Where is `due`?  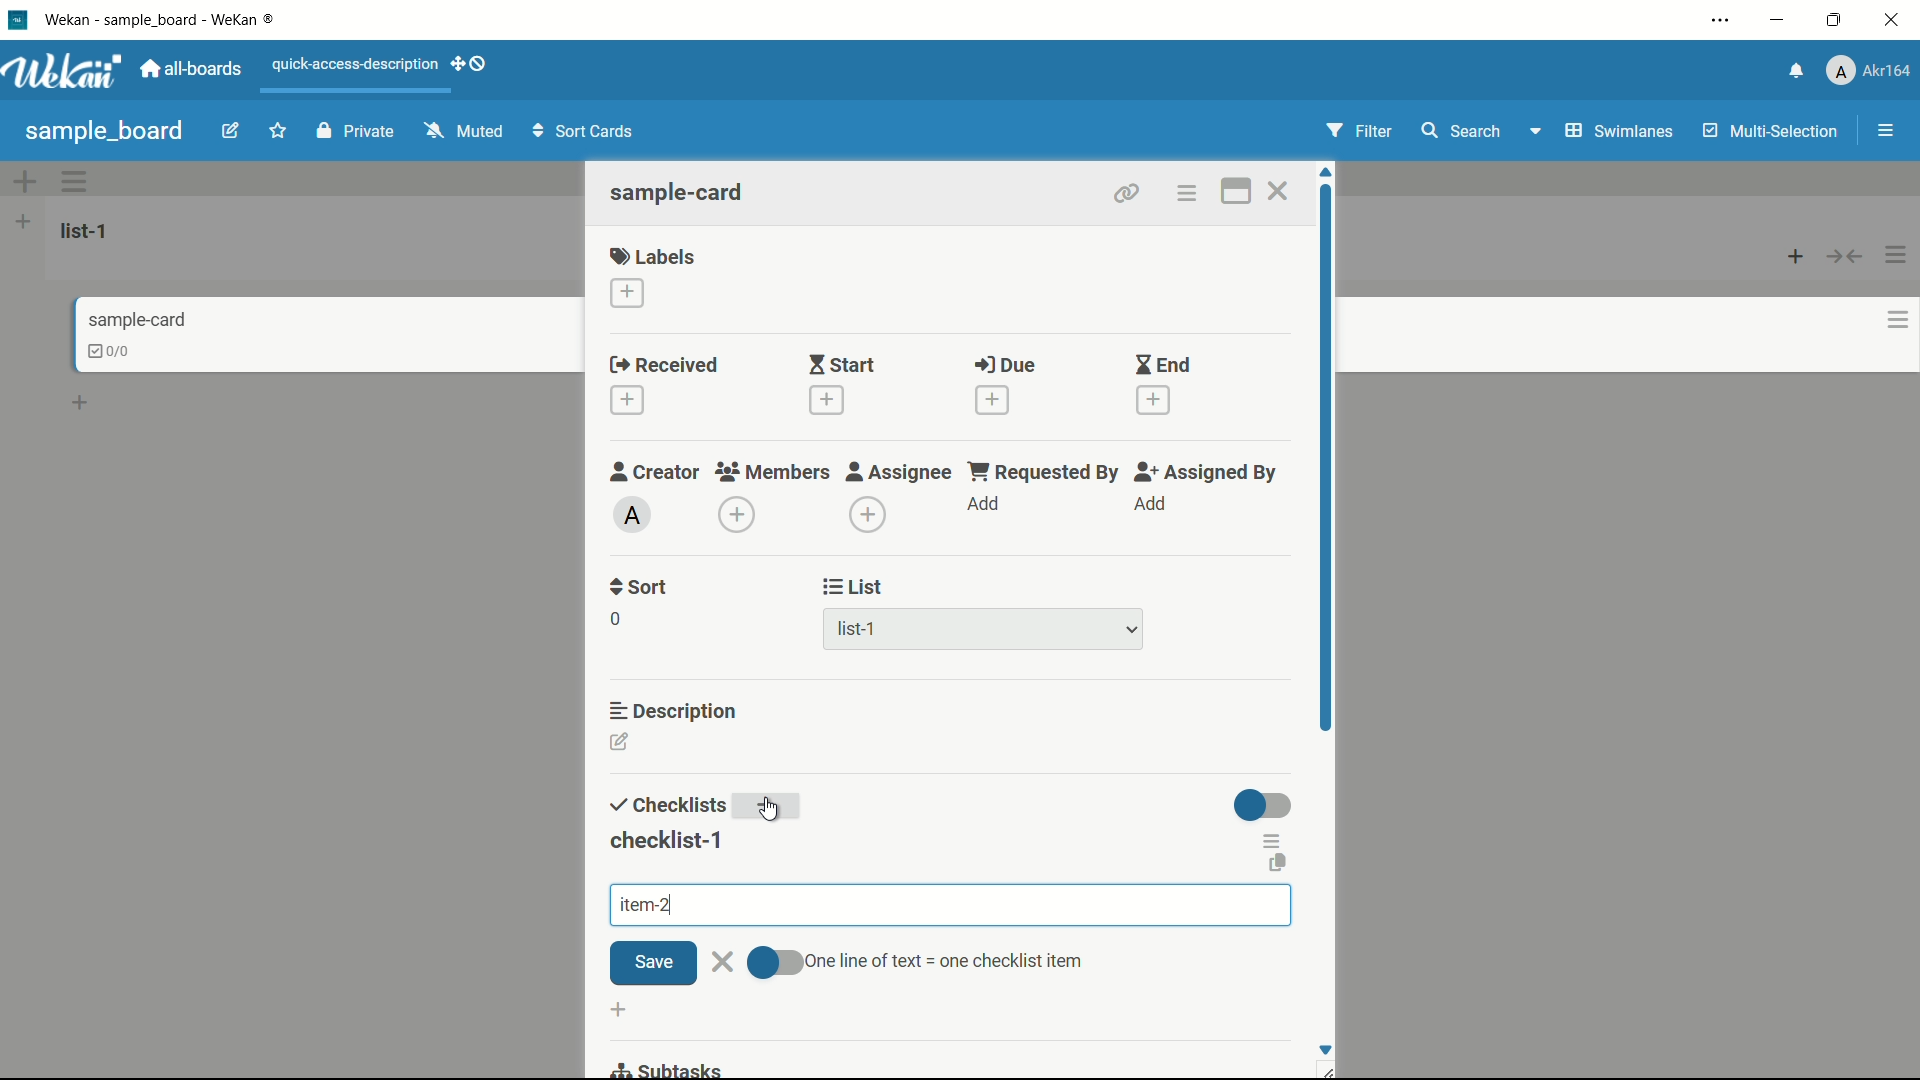
due is located at coordinates (1005, 366).